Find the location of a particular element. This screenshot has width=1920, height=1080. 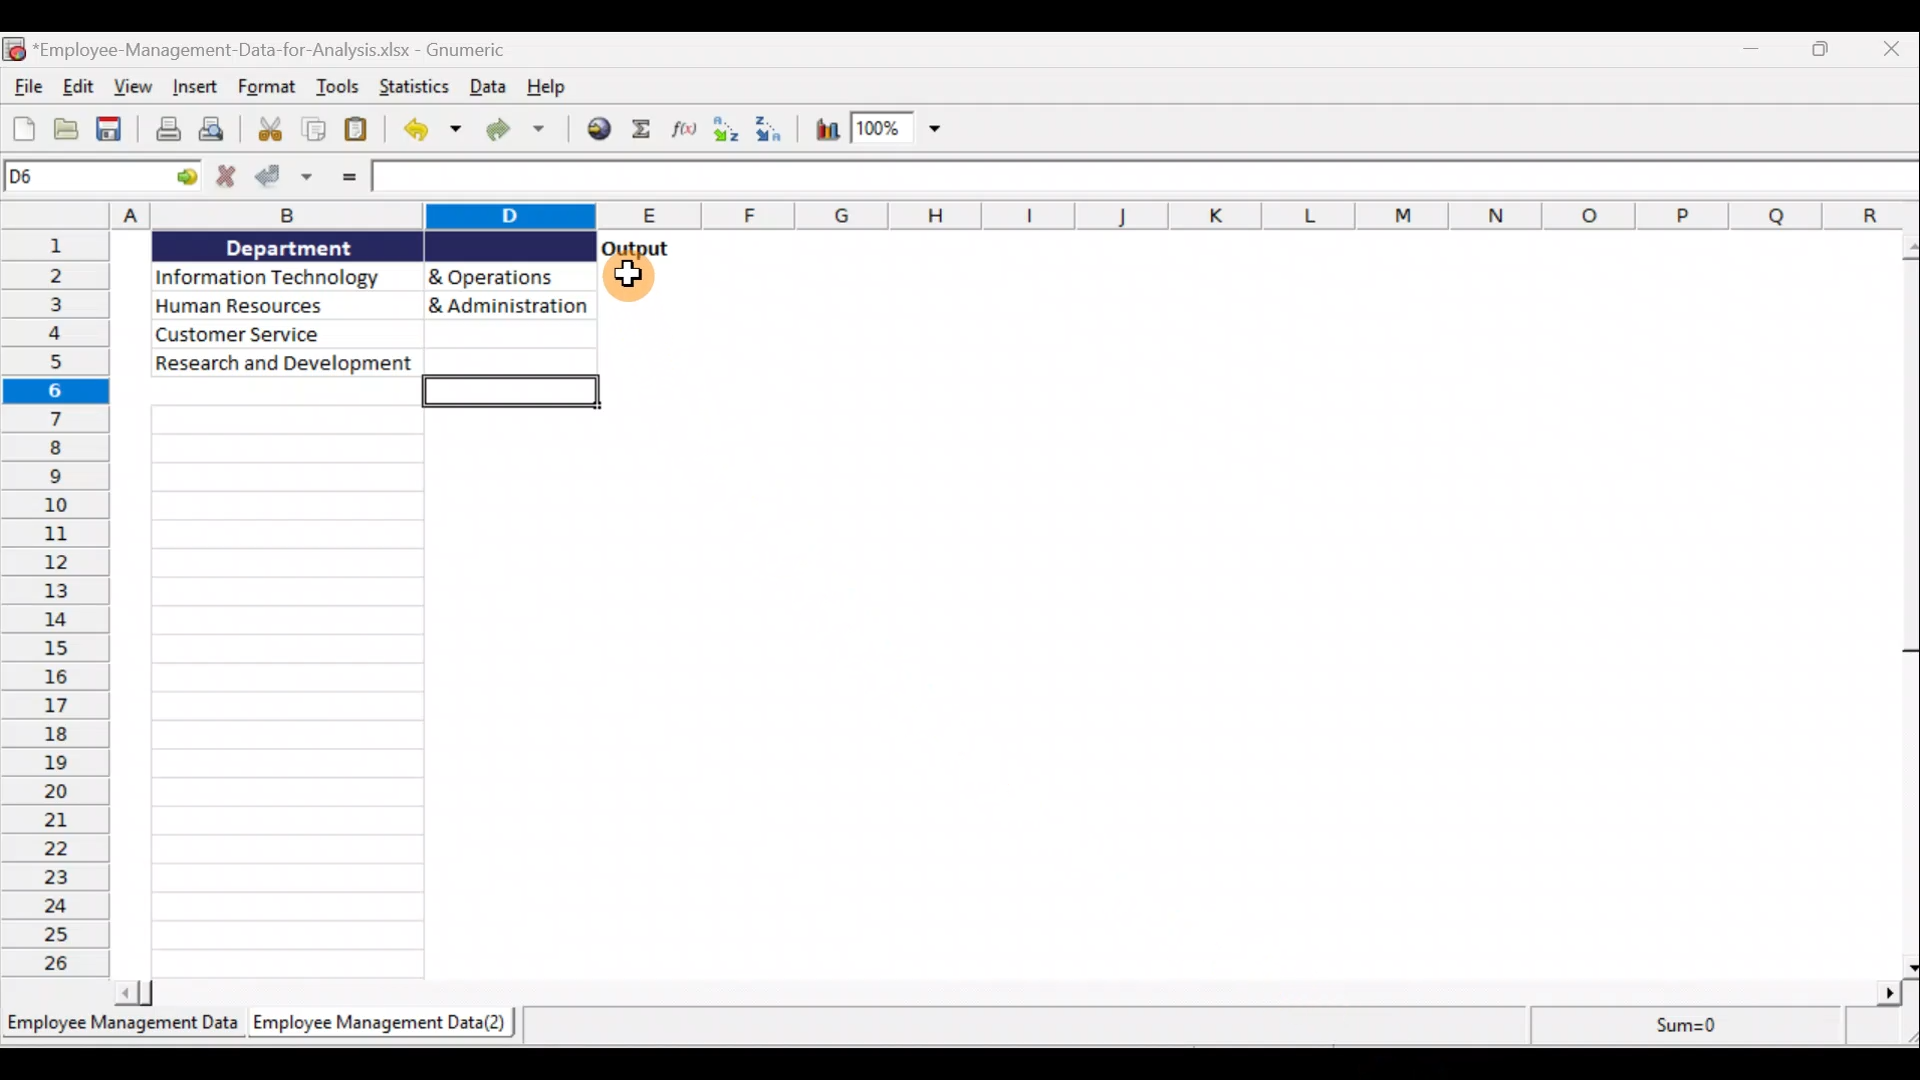

selected cell is located at coordinates (517, 399).